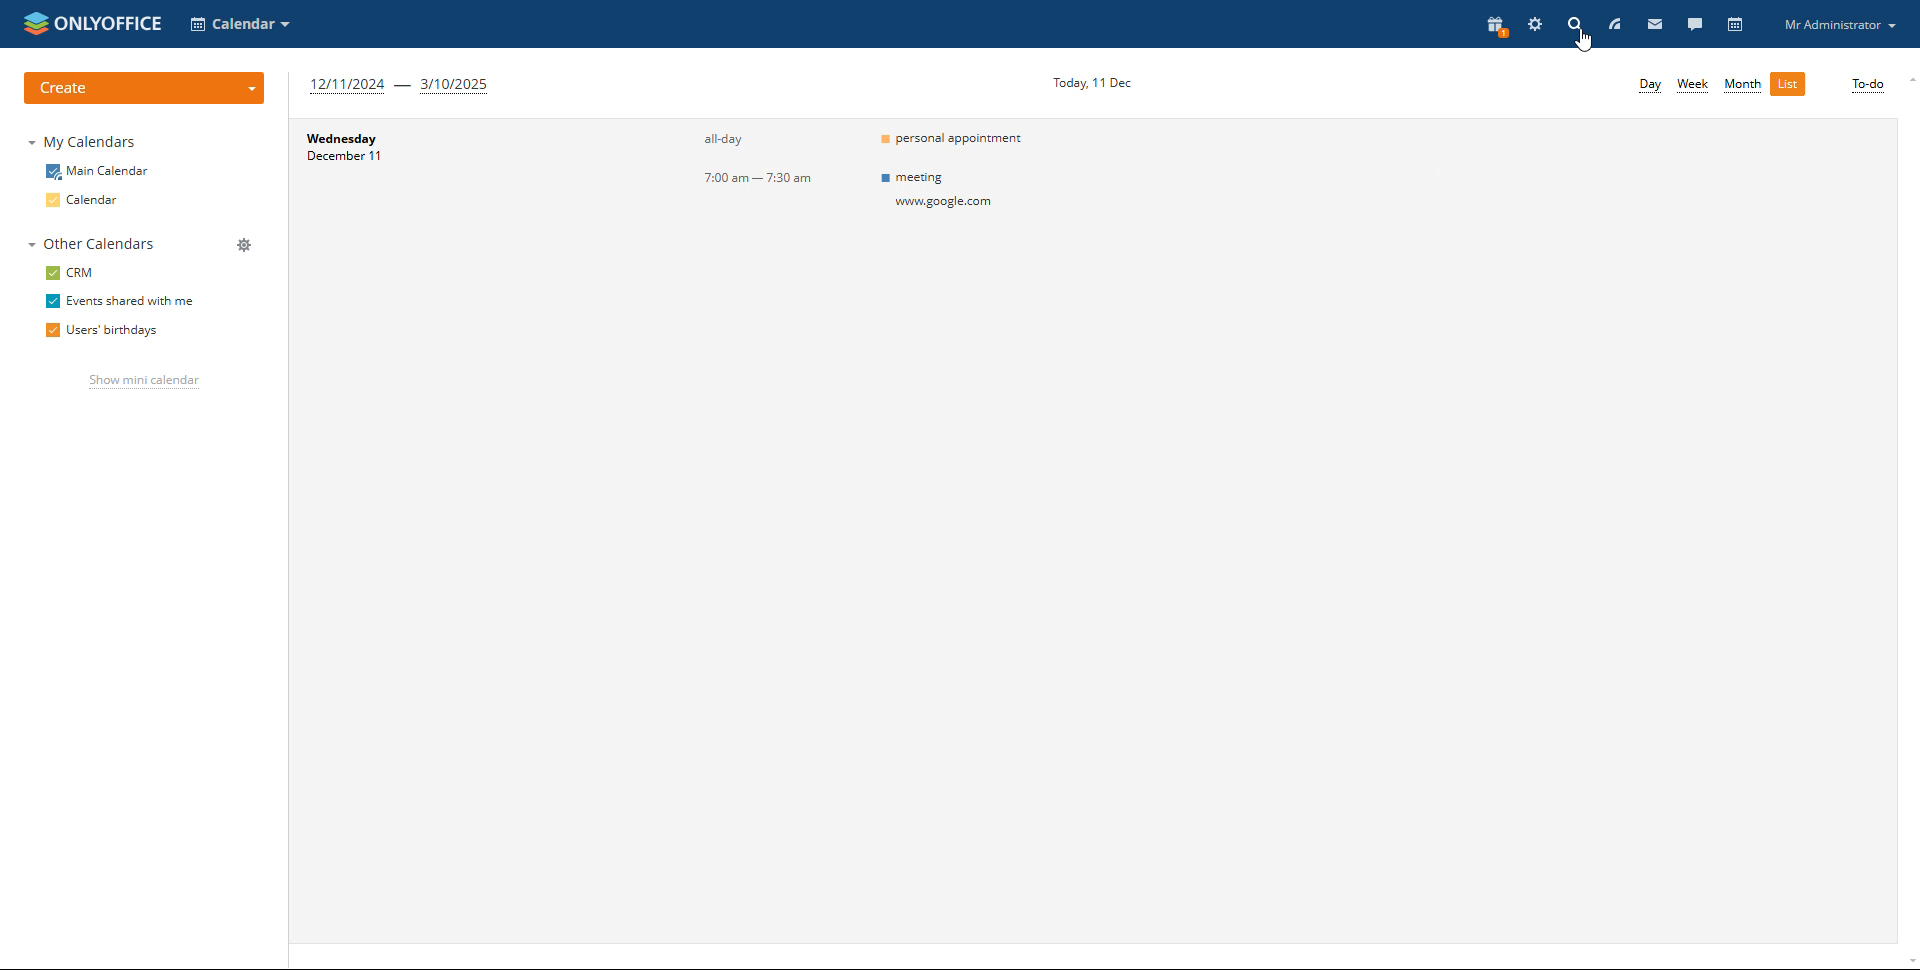 The height and width of the screenshot is (970, 1920). What do you see at coordinates (1694, 23) in the screenshot?
I see `talk` at bounding box center [1694, 23].